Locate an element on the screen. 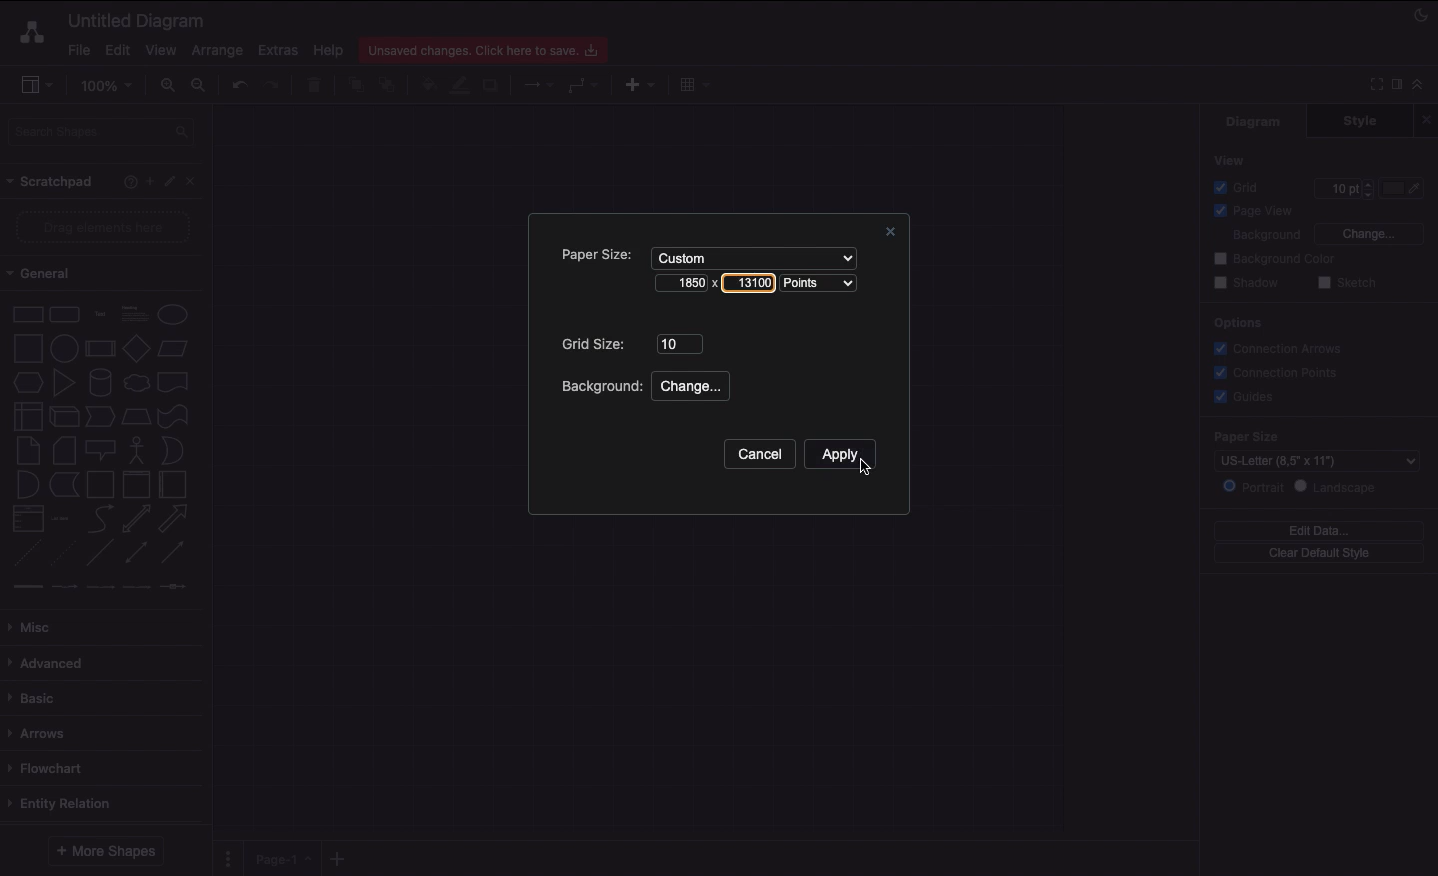 The width and height of the screenshot is (1438, 876). Points  is located at coordinates (823, 284).